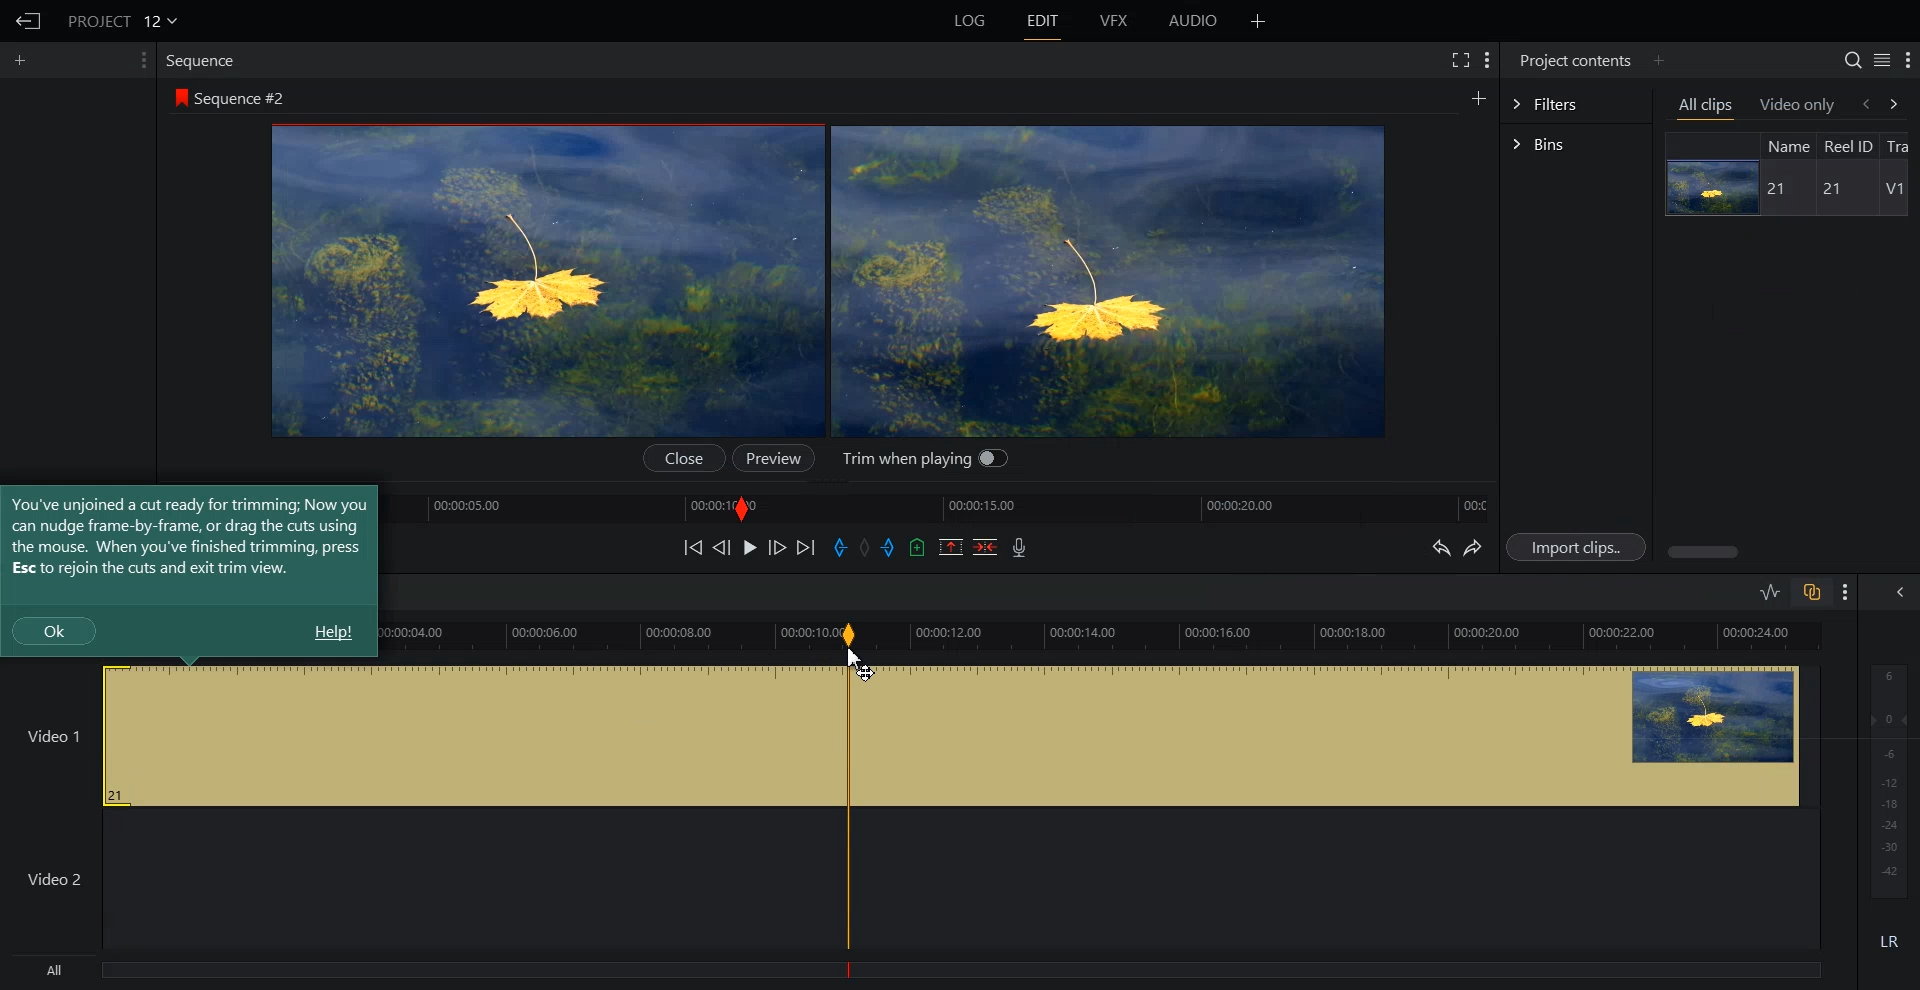 The height and width of the screenshot is (990, 1920). What do you see at coordinates (1885, 777) in the screenshot?
I see `Audio Output Level` at bounding box center [1885, 777].